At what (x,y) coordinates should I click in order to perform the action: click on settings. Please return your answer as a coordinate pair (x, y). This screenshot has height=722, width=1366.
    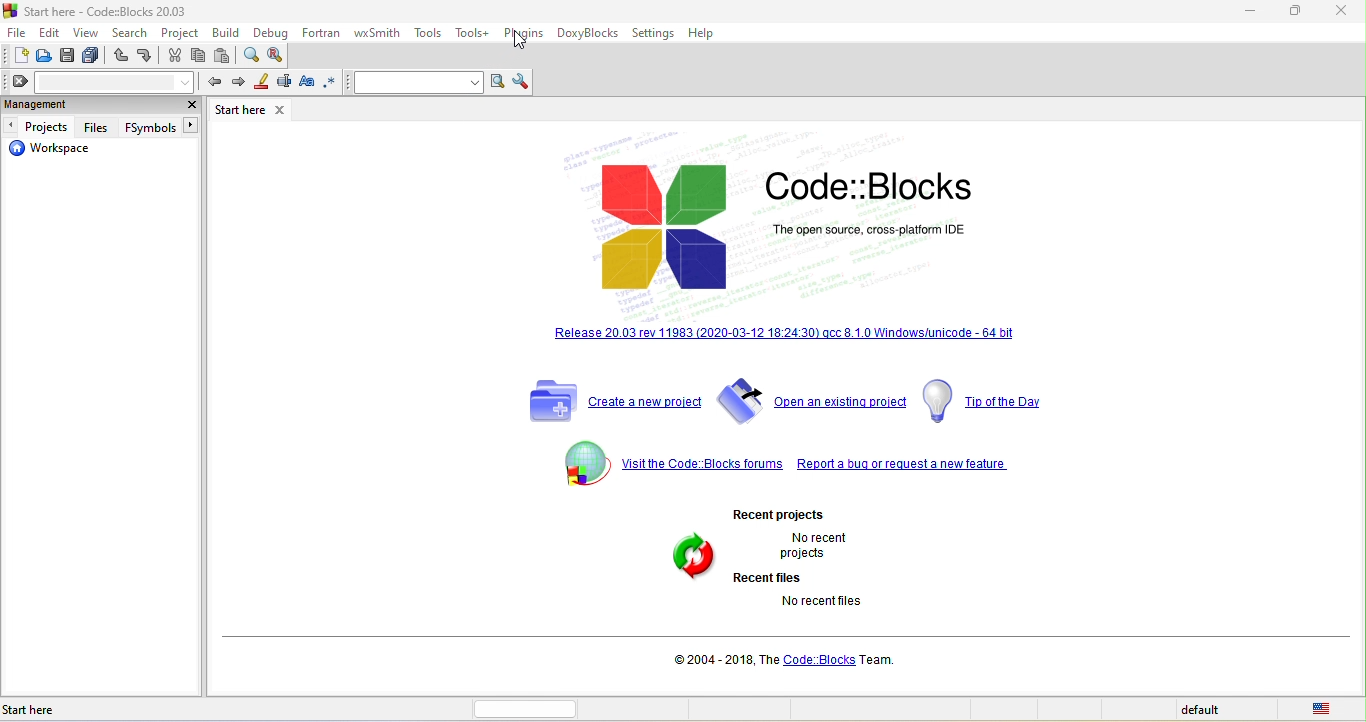
    Looking at the image, I should click on (654, 34).